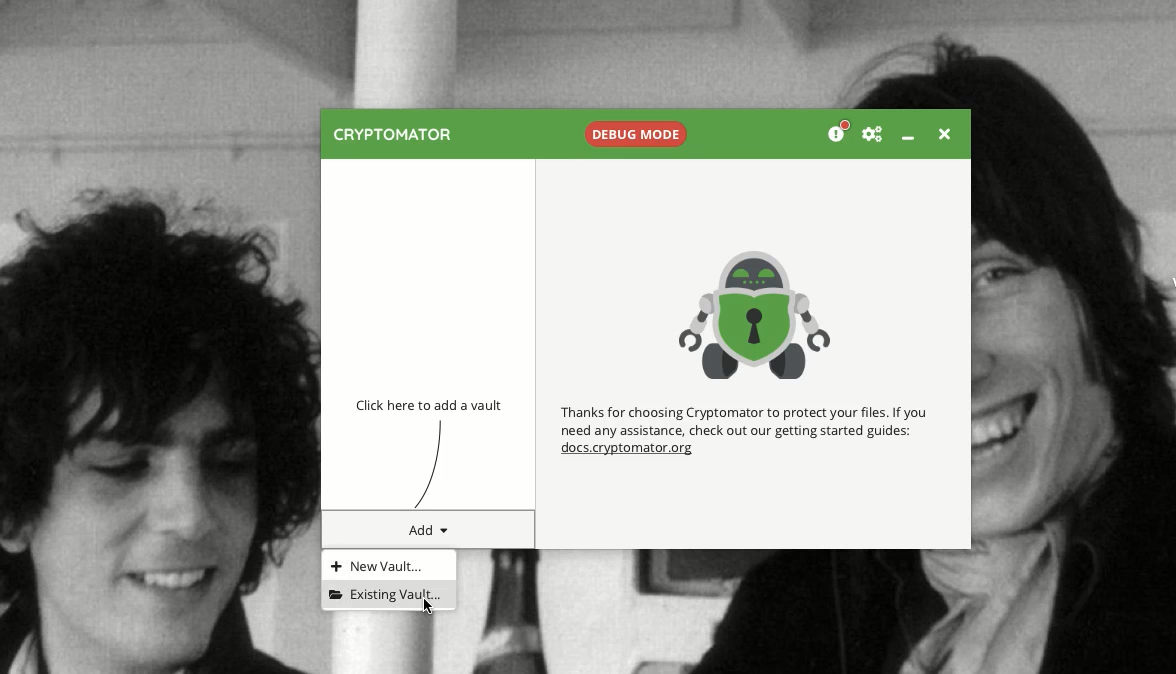 This screenshot has width=1176, height=674. What do you see at coordinates (747, 420) in the screenshot?
I see `Thanks for choosing Cryptomator to protect your files. If you need any assistance, check out our getting started guides: ` at bounding box center [747, 420].